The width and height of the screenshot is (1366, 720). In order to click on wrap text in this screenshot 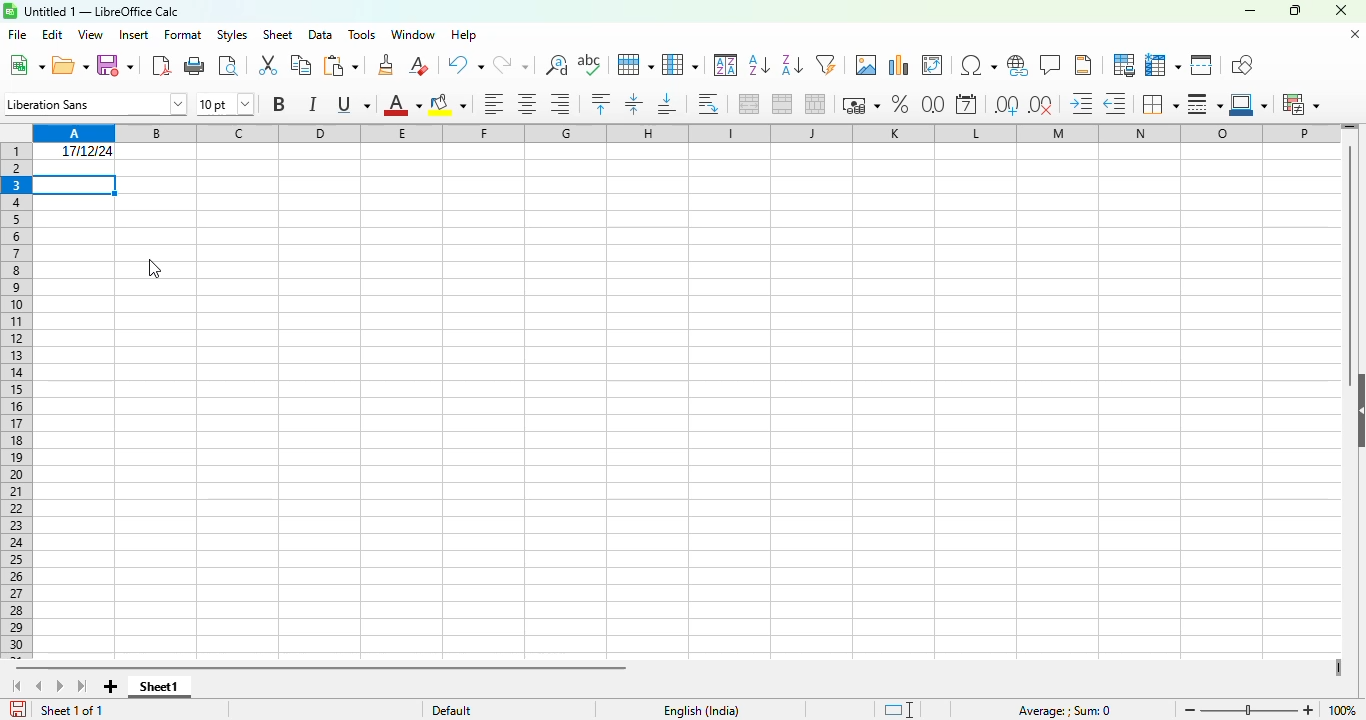, I will do `click(709, 105)`.